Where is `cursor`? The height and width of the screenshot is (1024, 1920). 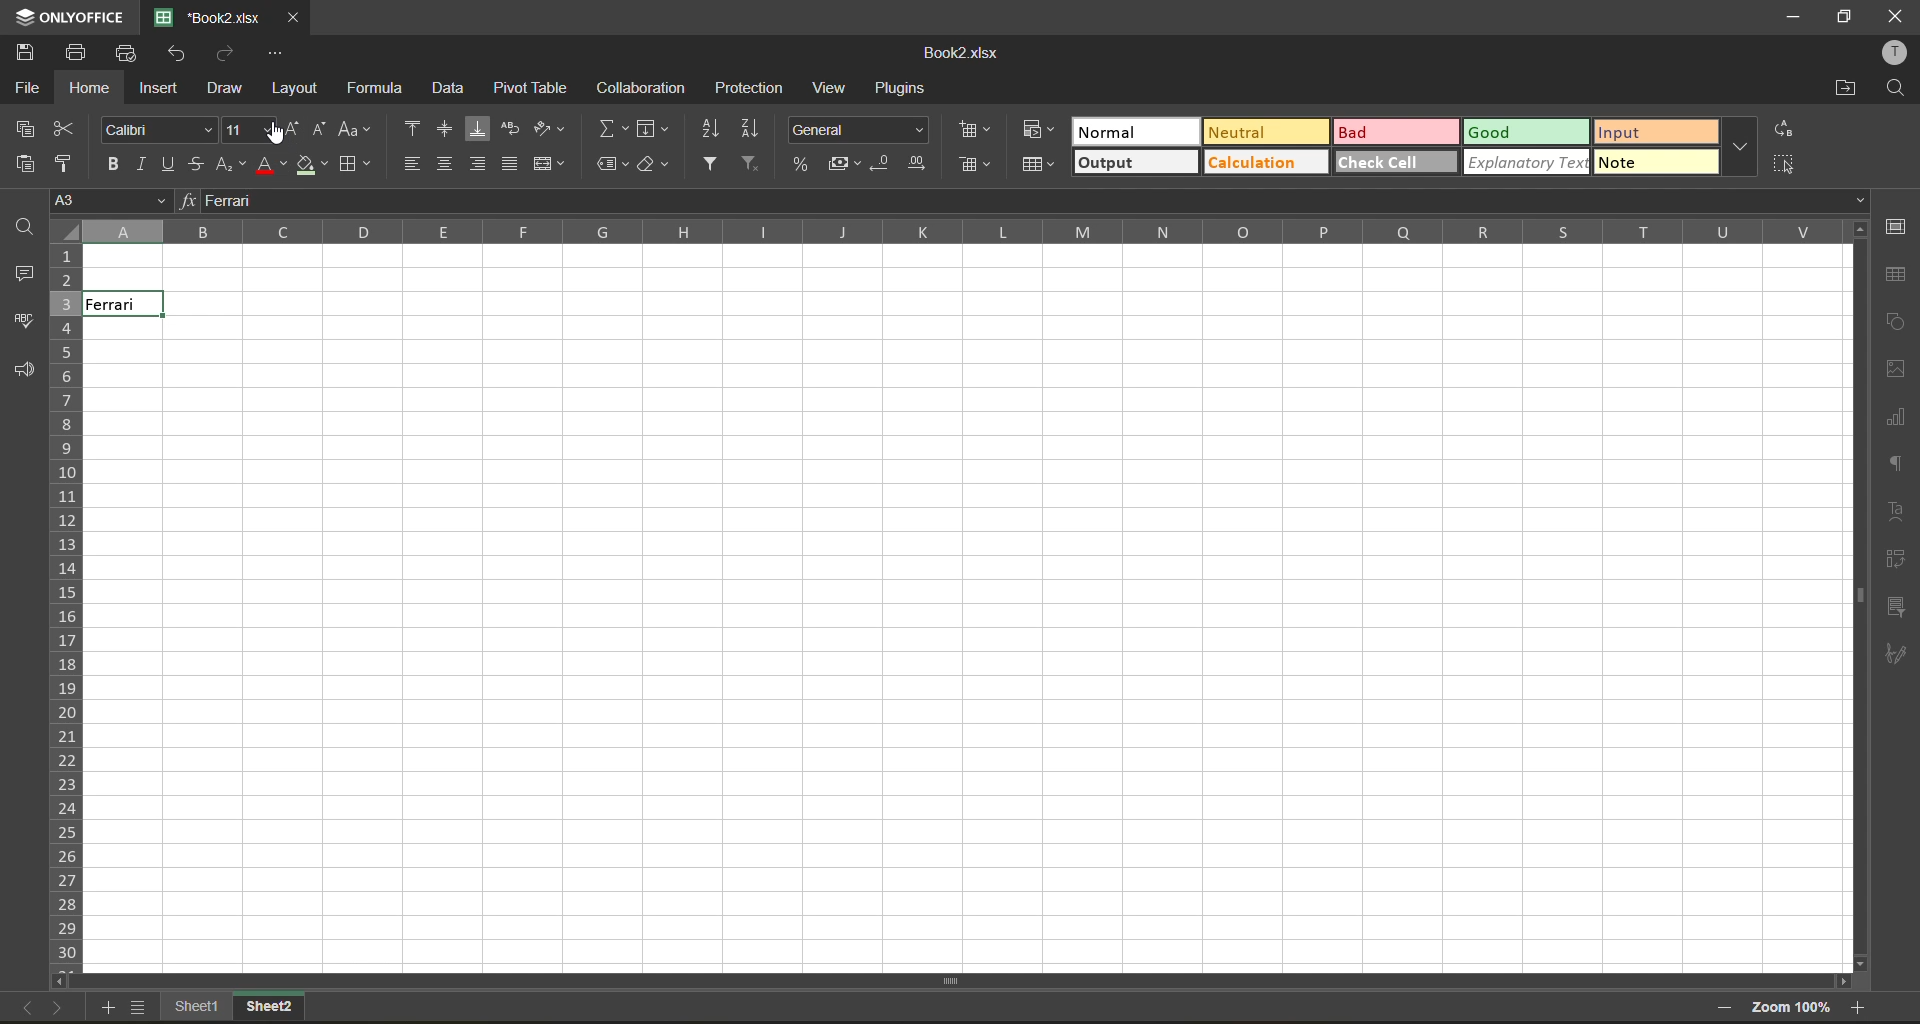
cursor is located at coordinates (271, 134).